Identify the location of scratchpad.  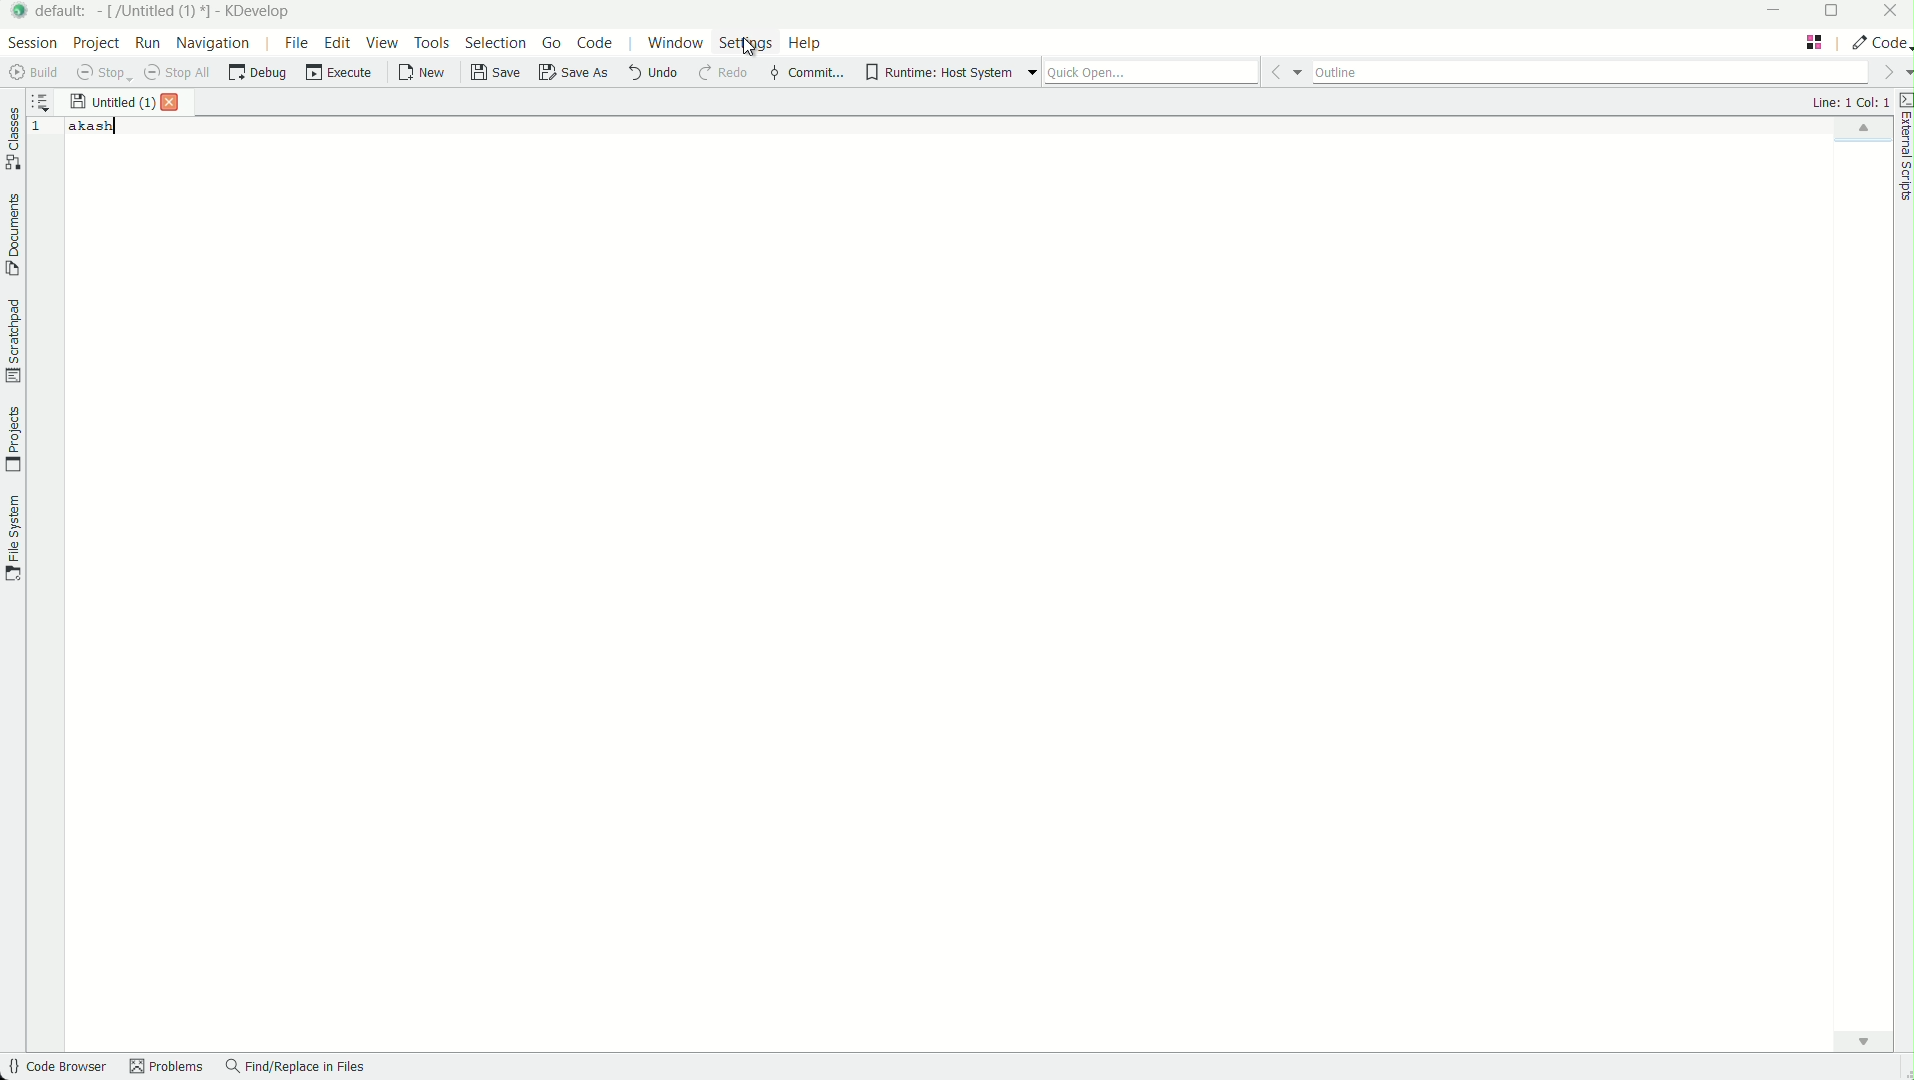
(12, 340).